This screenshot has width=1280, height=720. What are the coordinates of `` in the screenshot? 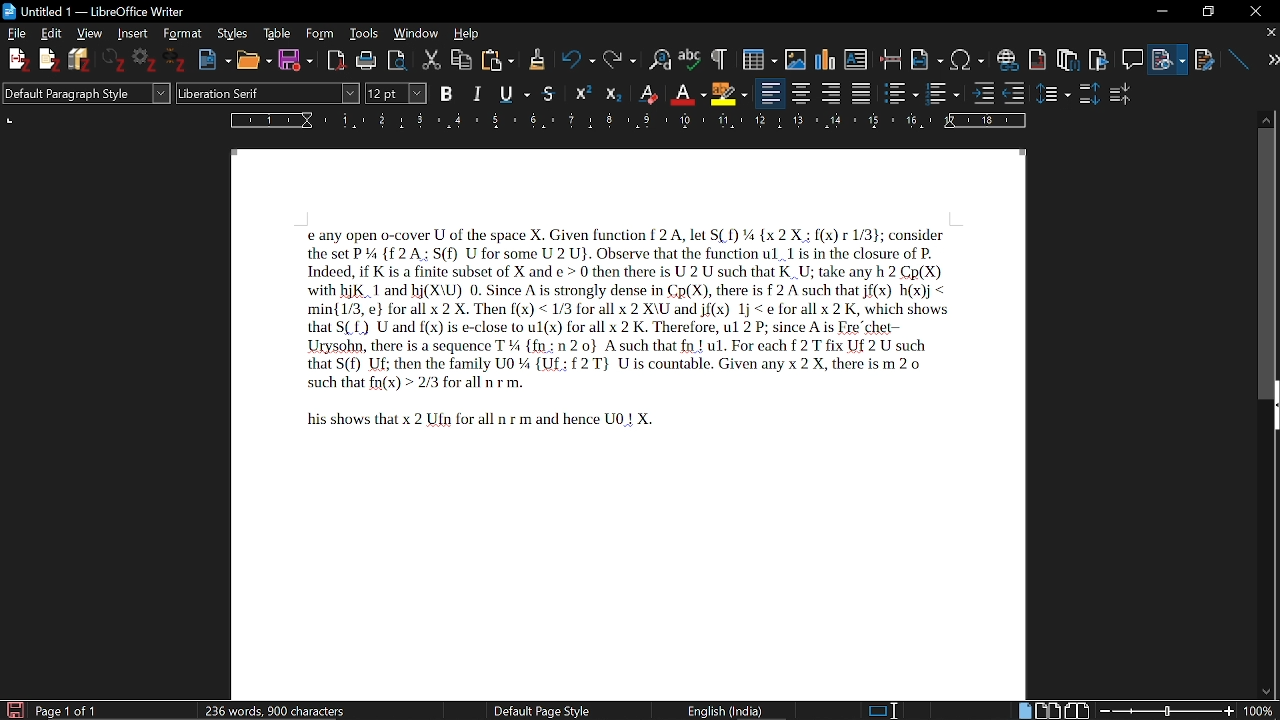 It's located at (1055, 93).